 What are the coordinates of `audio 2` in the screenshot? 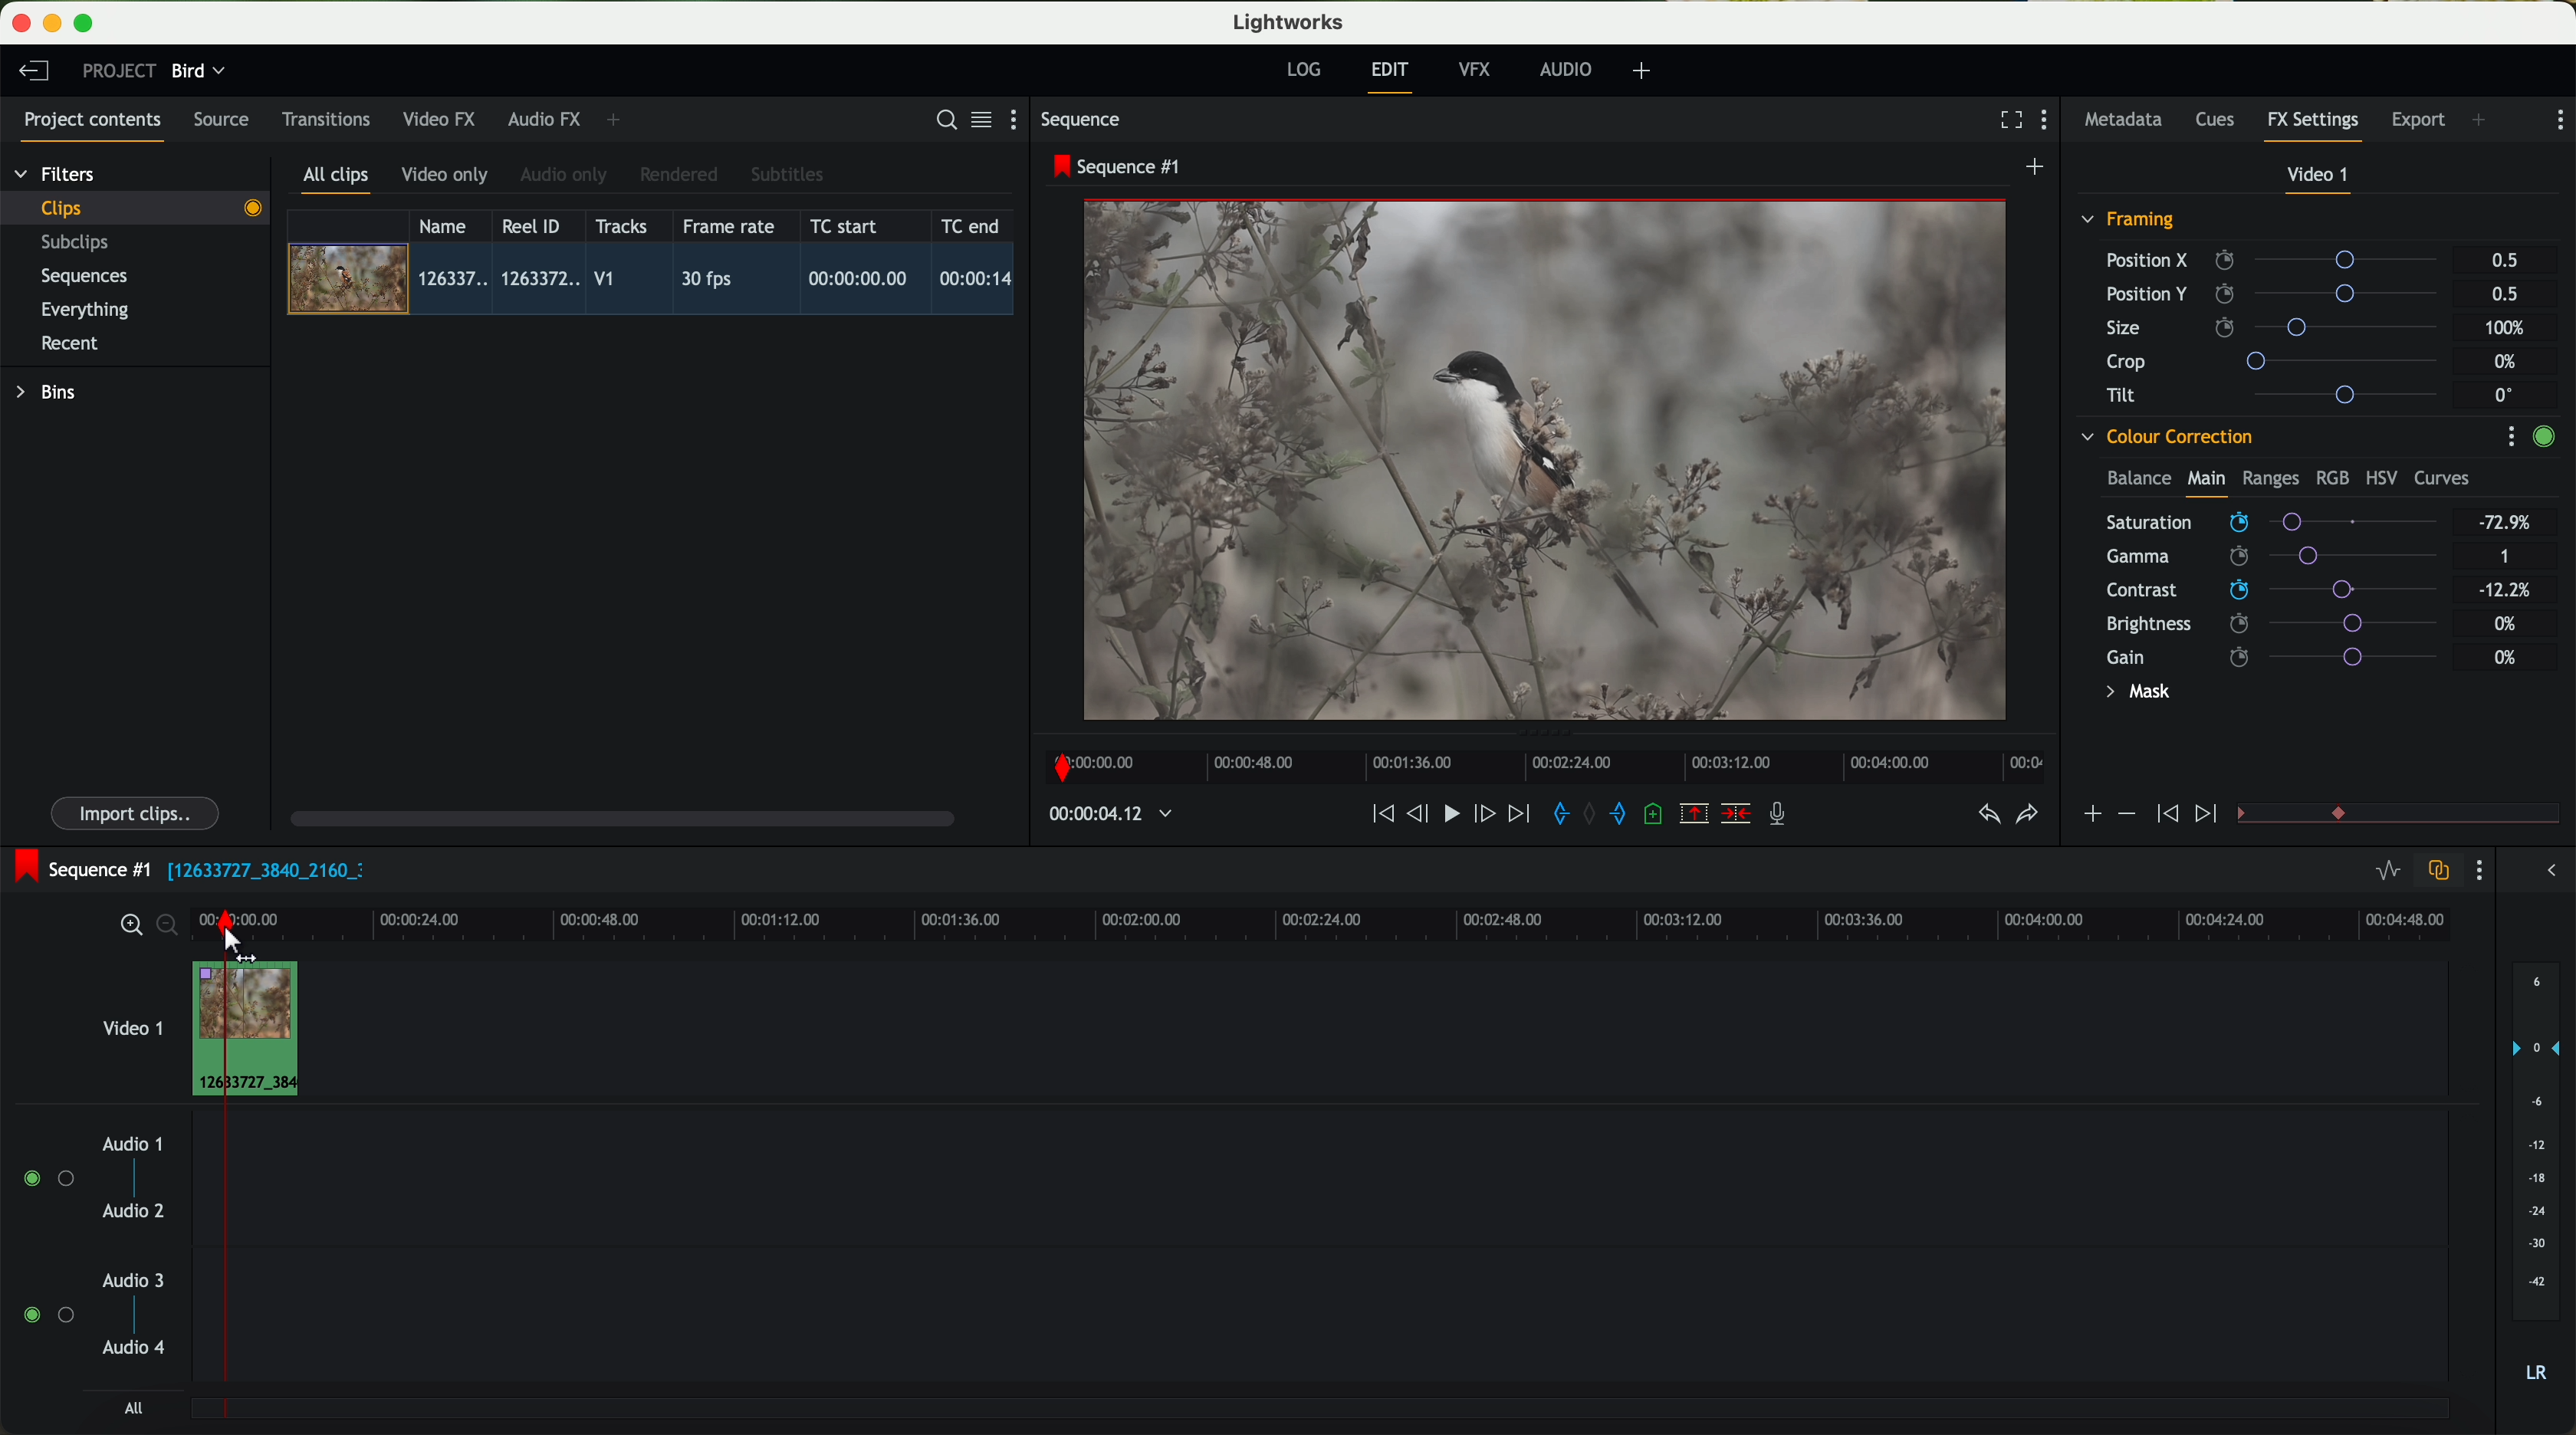 It's located at (135, 1212).